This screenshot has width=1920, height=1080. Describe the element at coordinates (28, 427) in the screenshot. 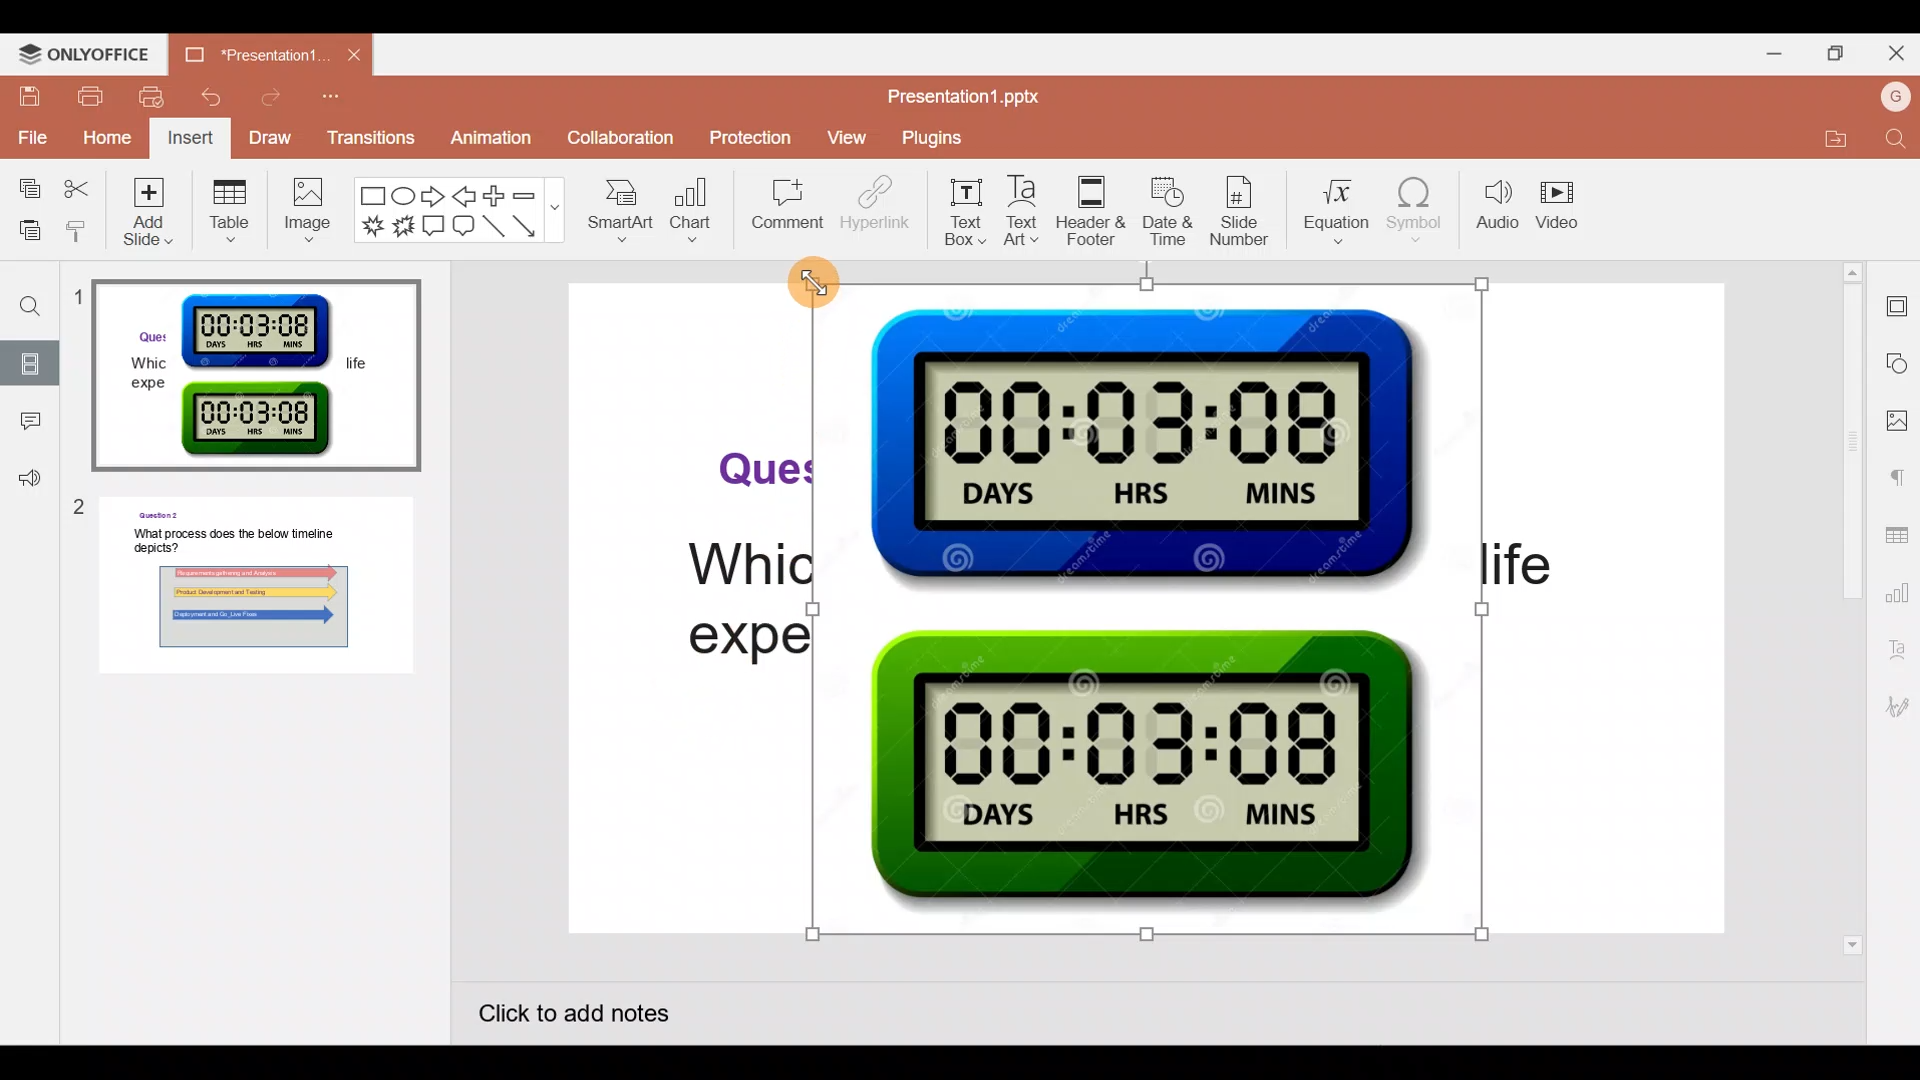

I see `Comment` at that location.